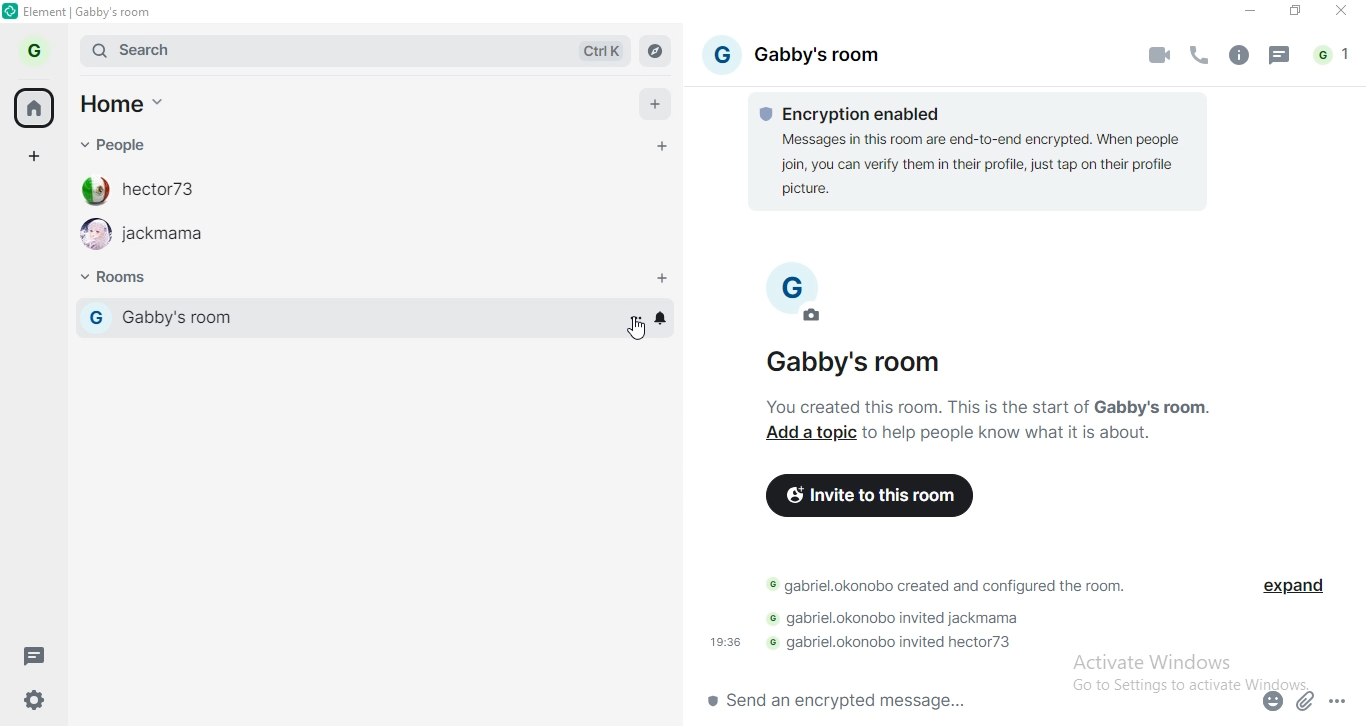  Describe the element at coordinates (853, 363) in the screenshot. I see `Gabby's room` at that location.